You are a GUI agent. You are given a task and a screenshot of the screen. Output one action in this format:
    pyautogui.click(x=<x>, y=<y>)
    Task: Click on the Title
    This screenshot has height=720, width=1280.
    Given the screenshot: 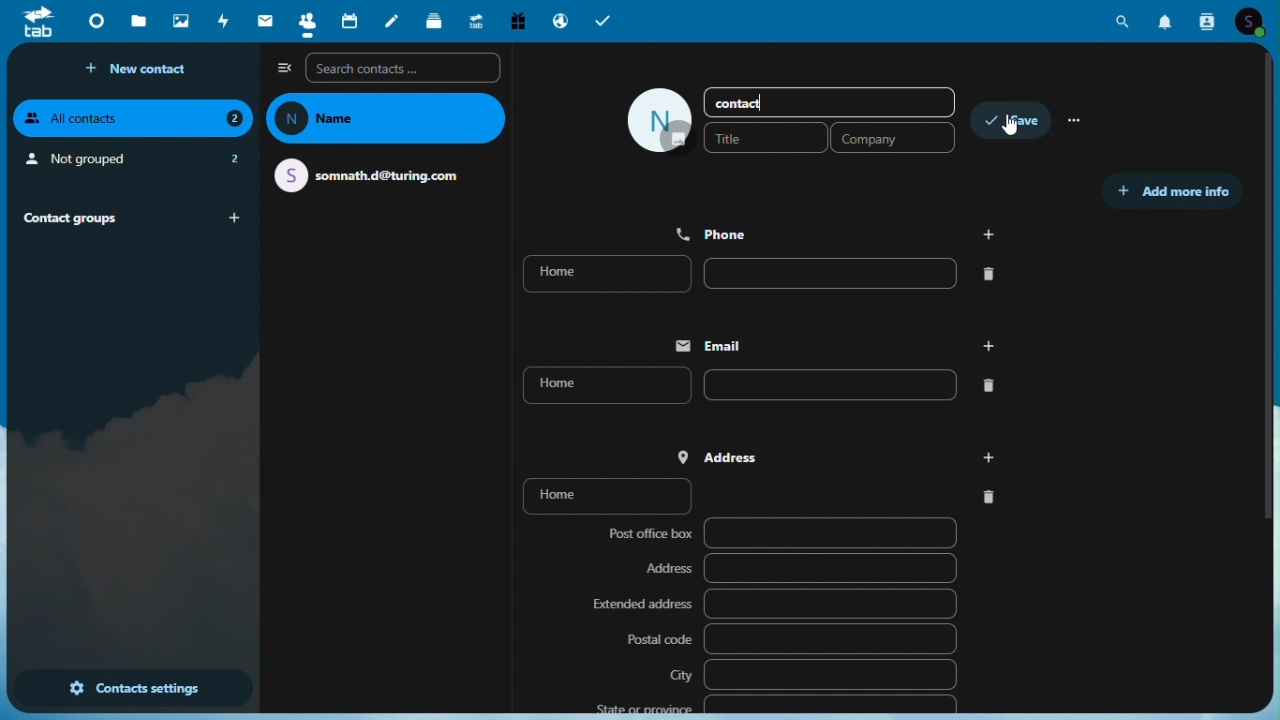 What is the action you would take?
    pyautogui.click(x=765, y=137)
    